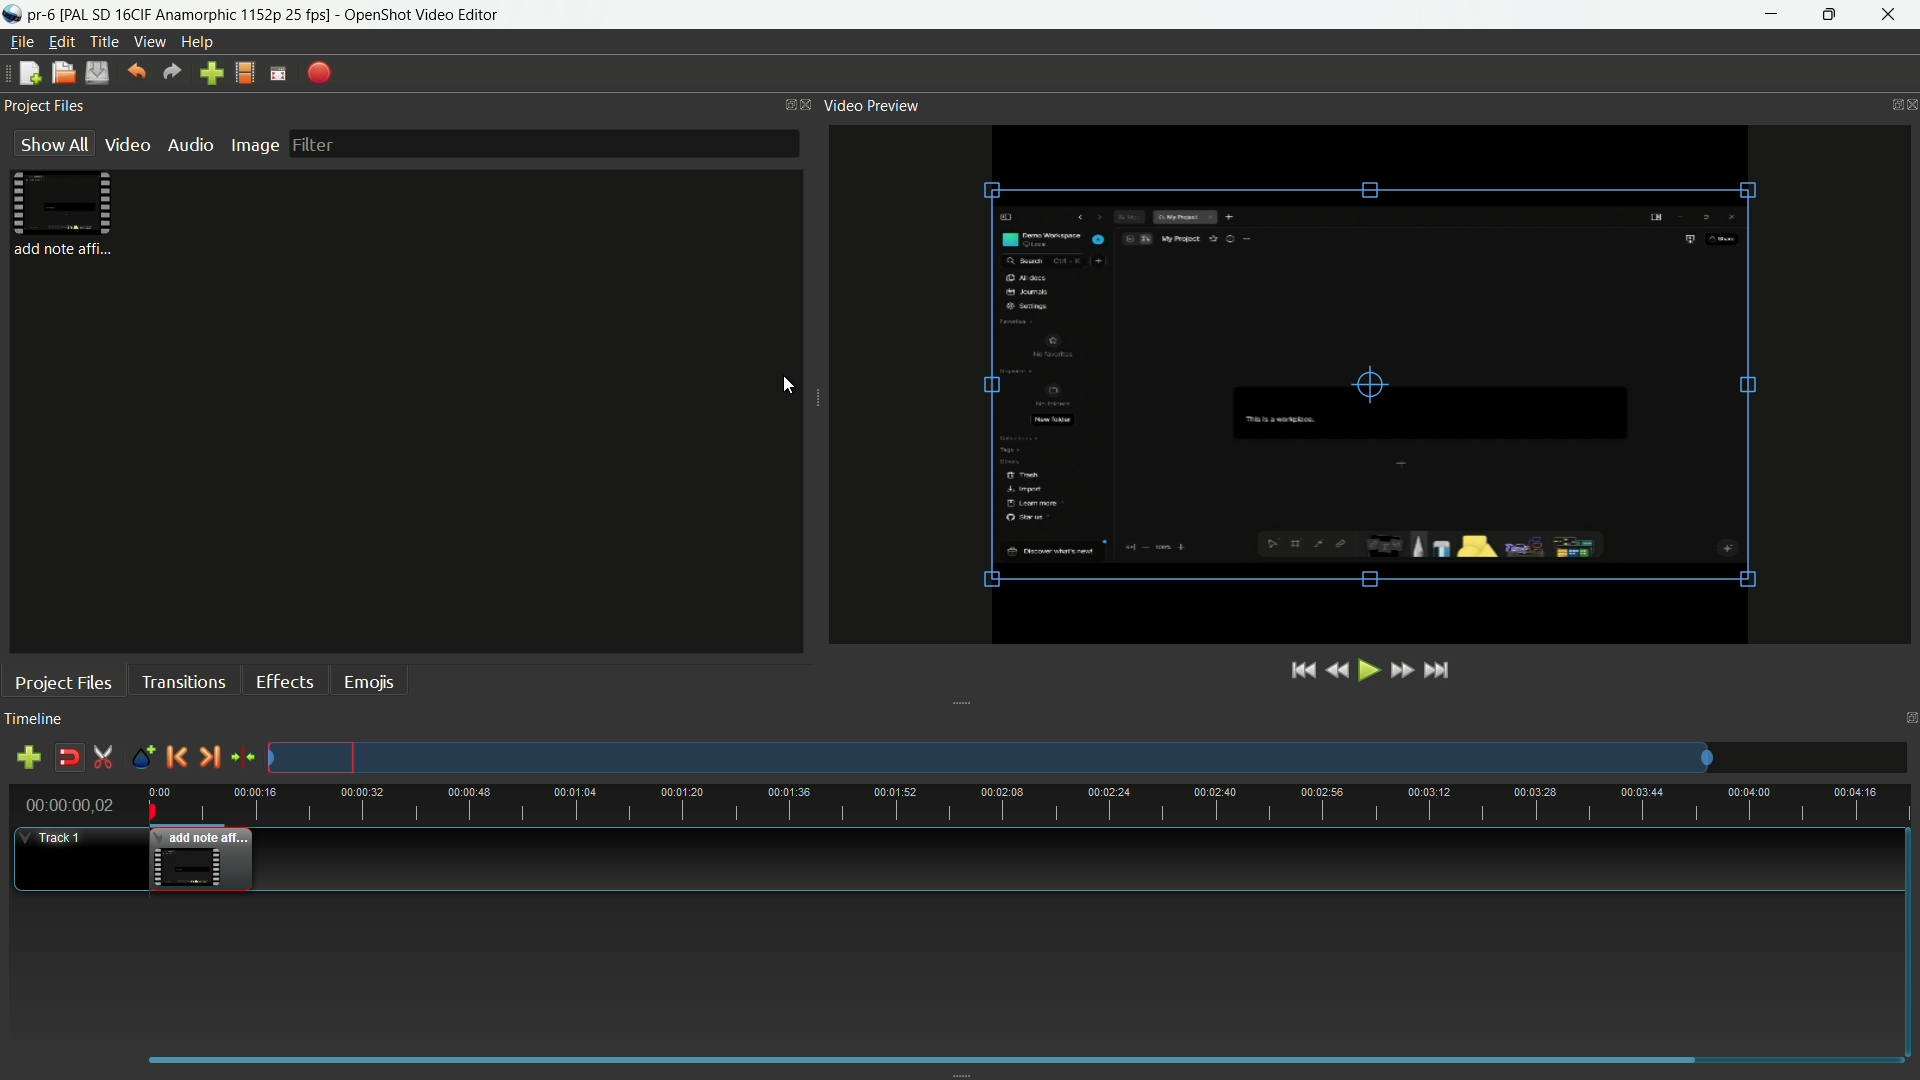  What do you see at coordinates (34, 719) in the screenshot?
I see `timeline` at bounding box center [34, 719].